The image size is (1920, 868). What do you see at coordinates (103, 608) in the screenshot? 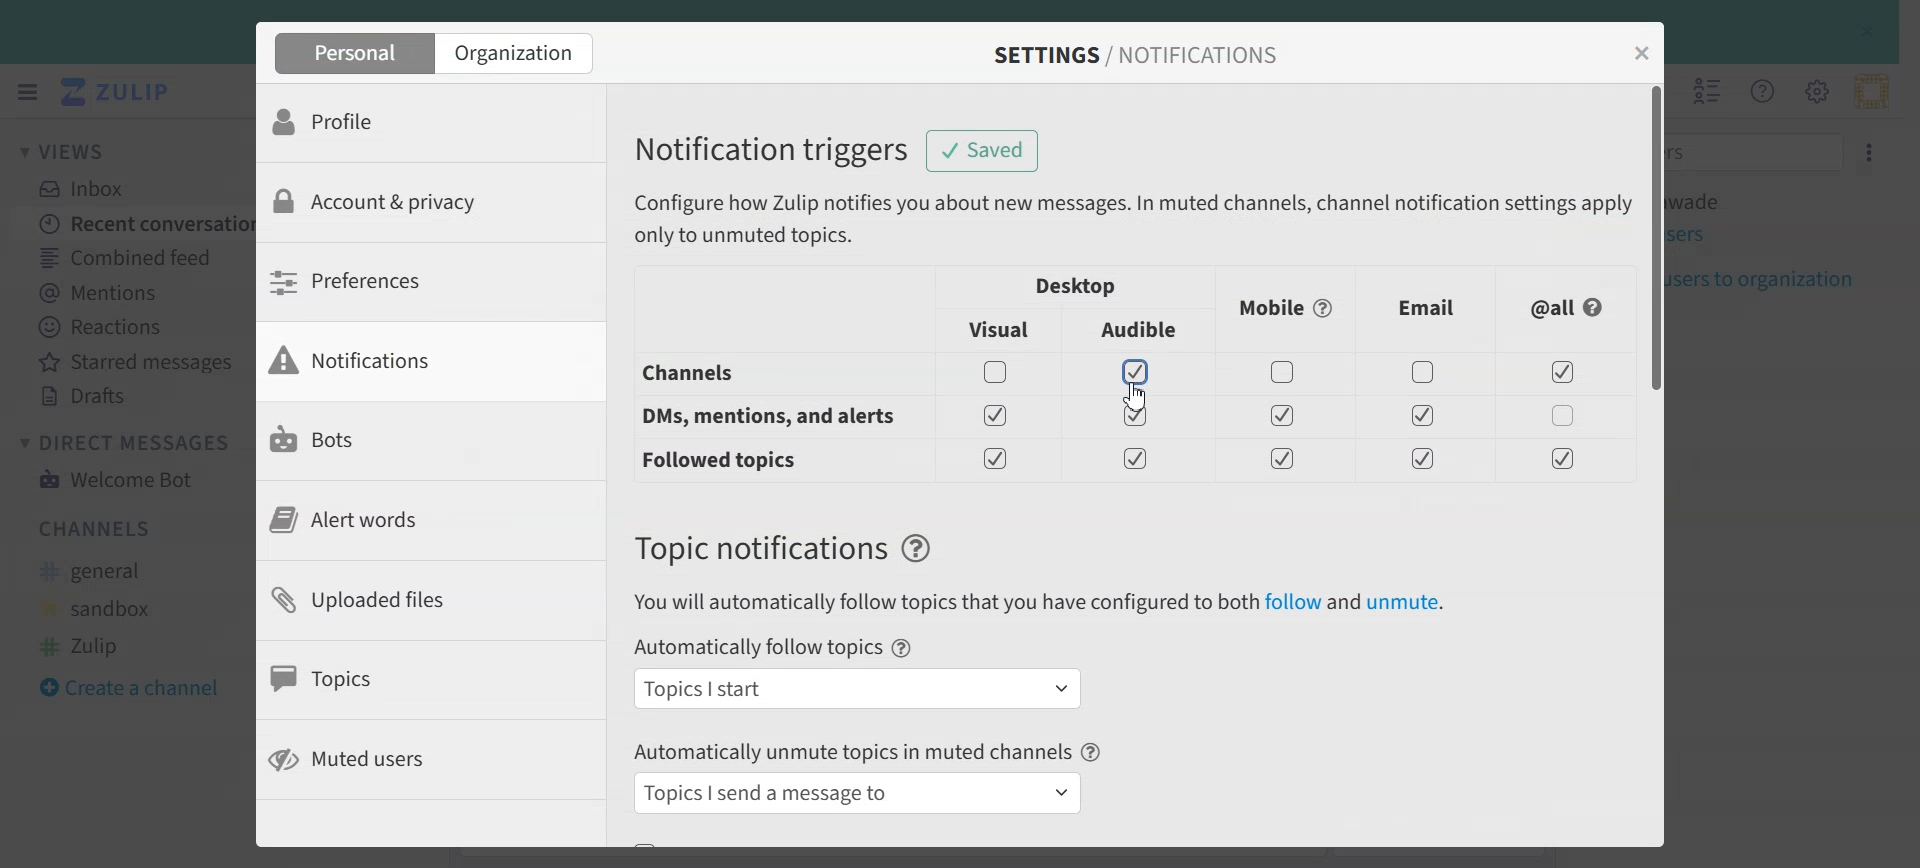
I see `#sandbox` at bounding box center [103, 608].